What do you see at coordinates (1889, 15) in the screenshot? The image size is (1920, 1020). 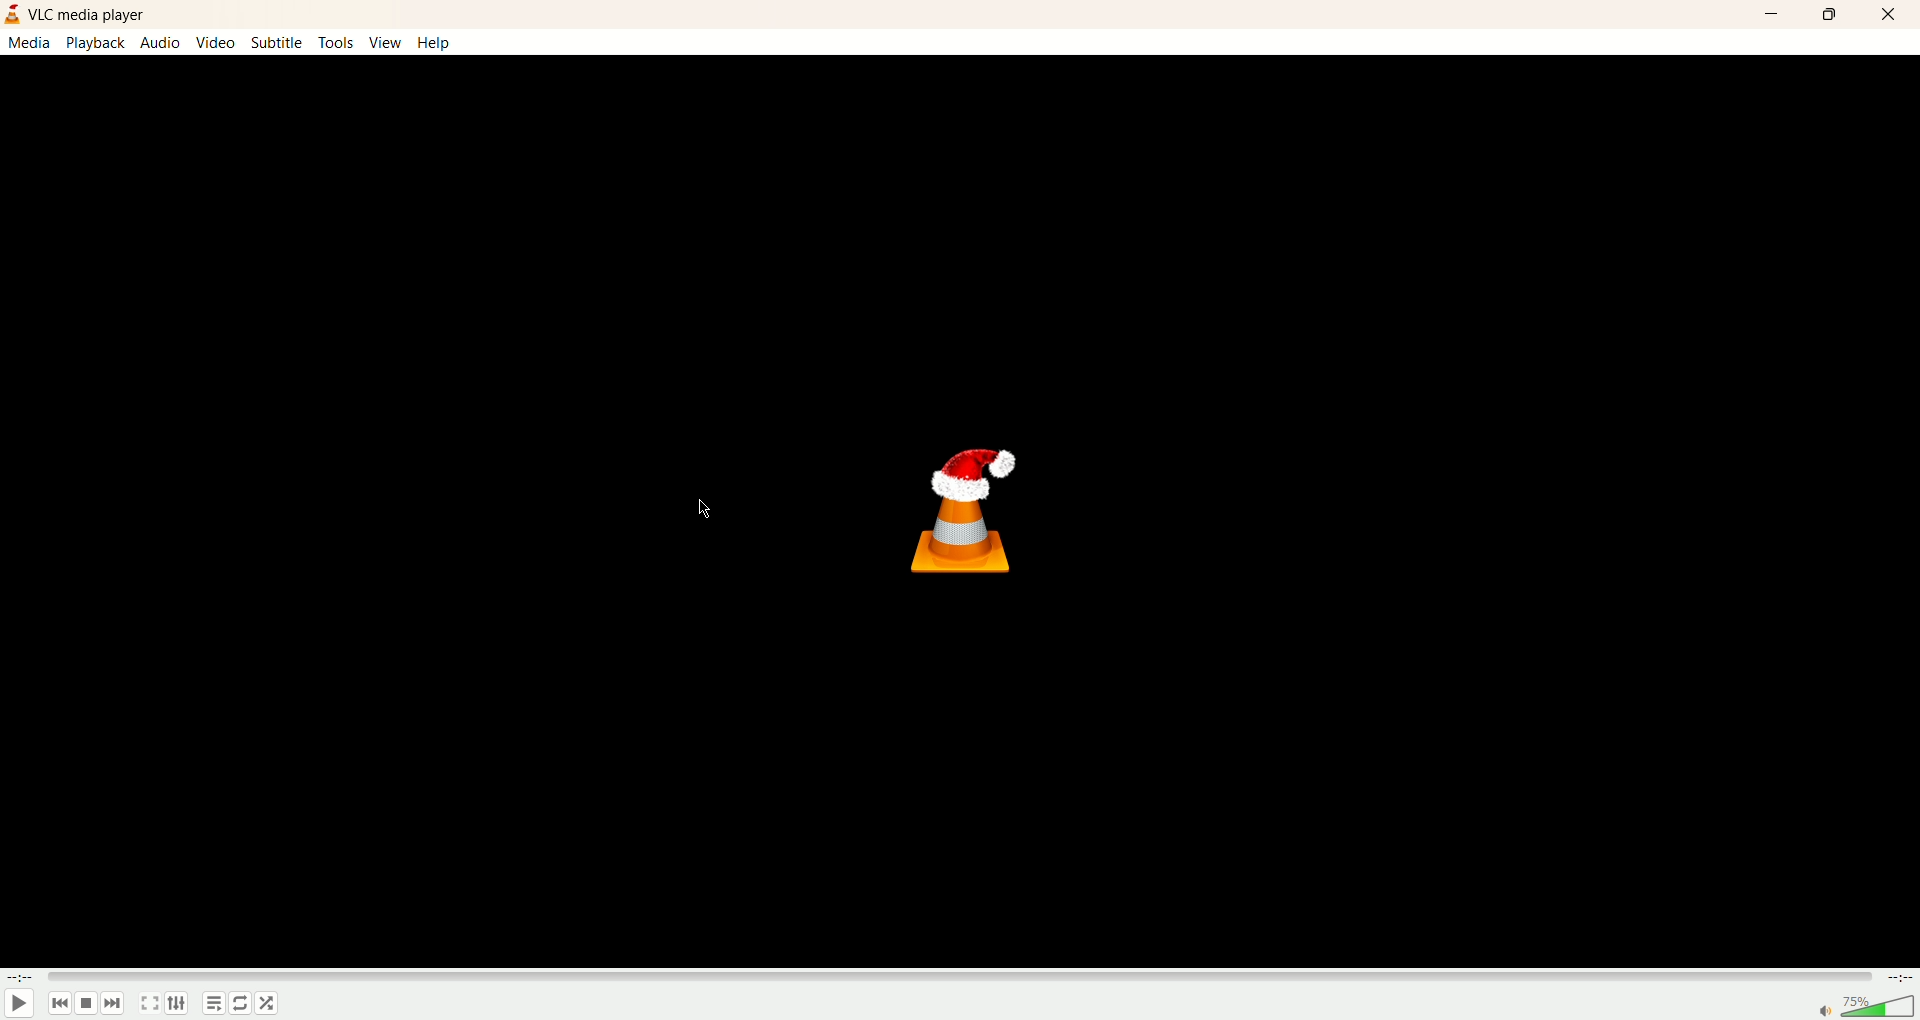 I see `close` at bounding box center [1889, 15].